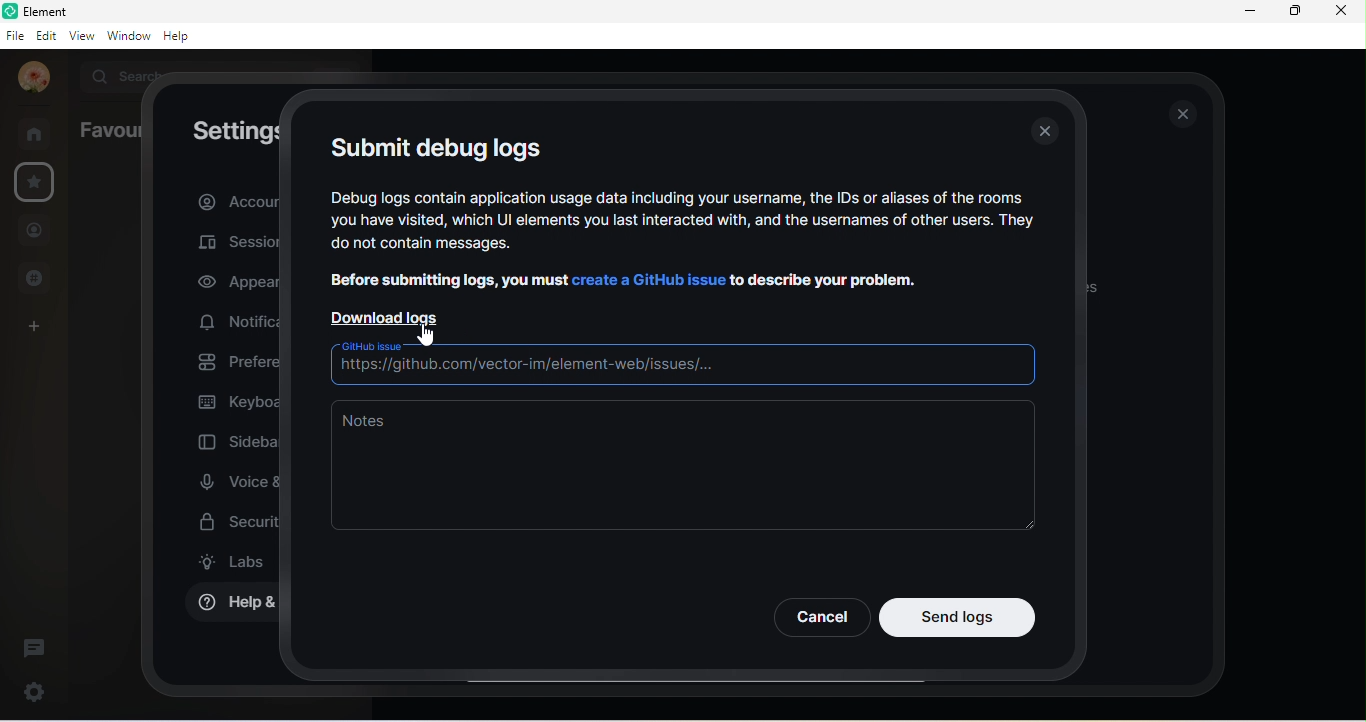  Describe the element at coordinates (1246, 12) in the screenshot. I see `minimize` at that location.